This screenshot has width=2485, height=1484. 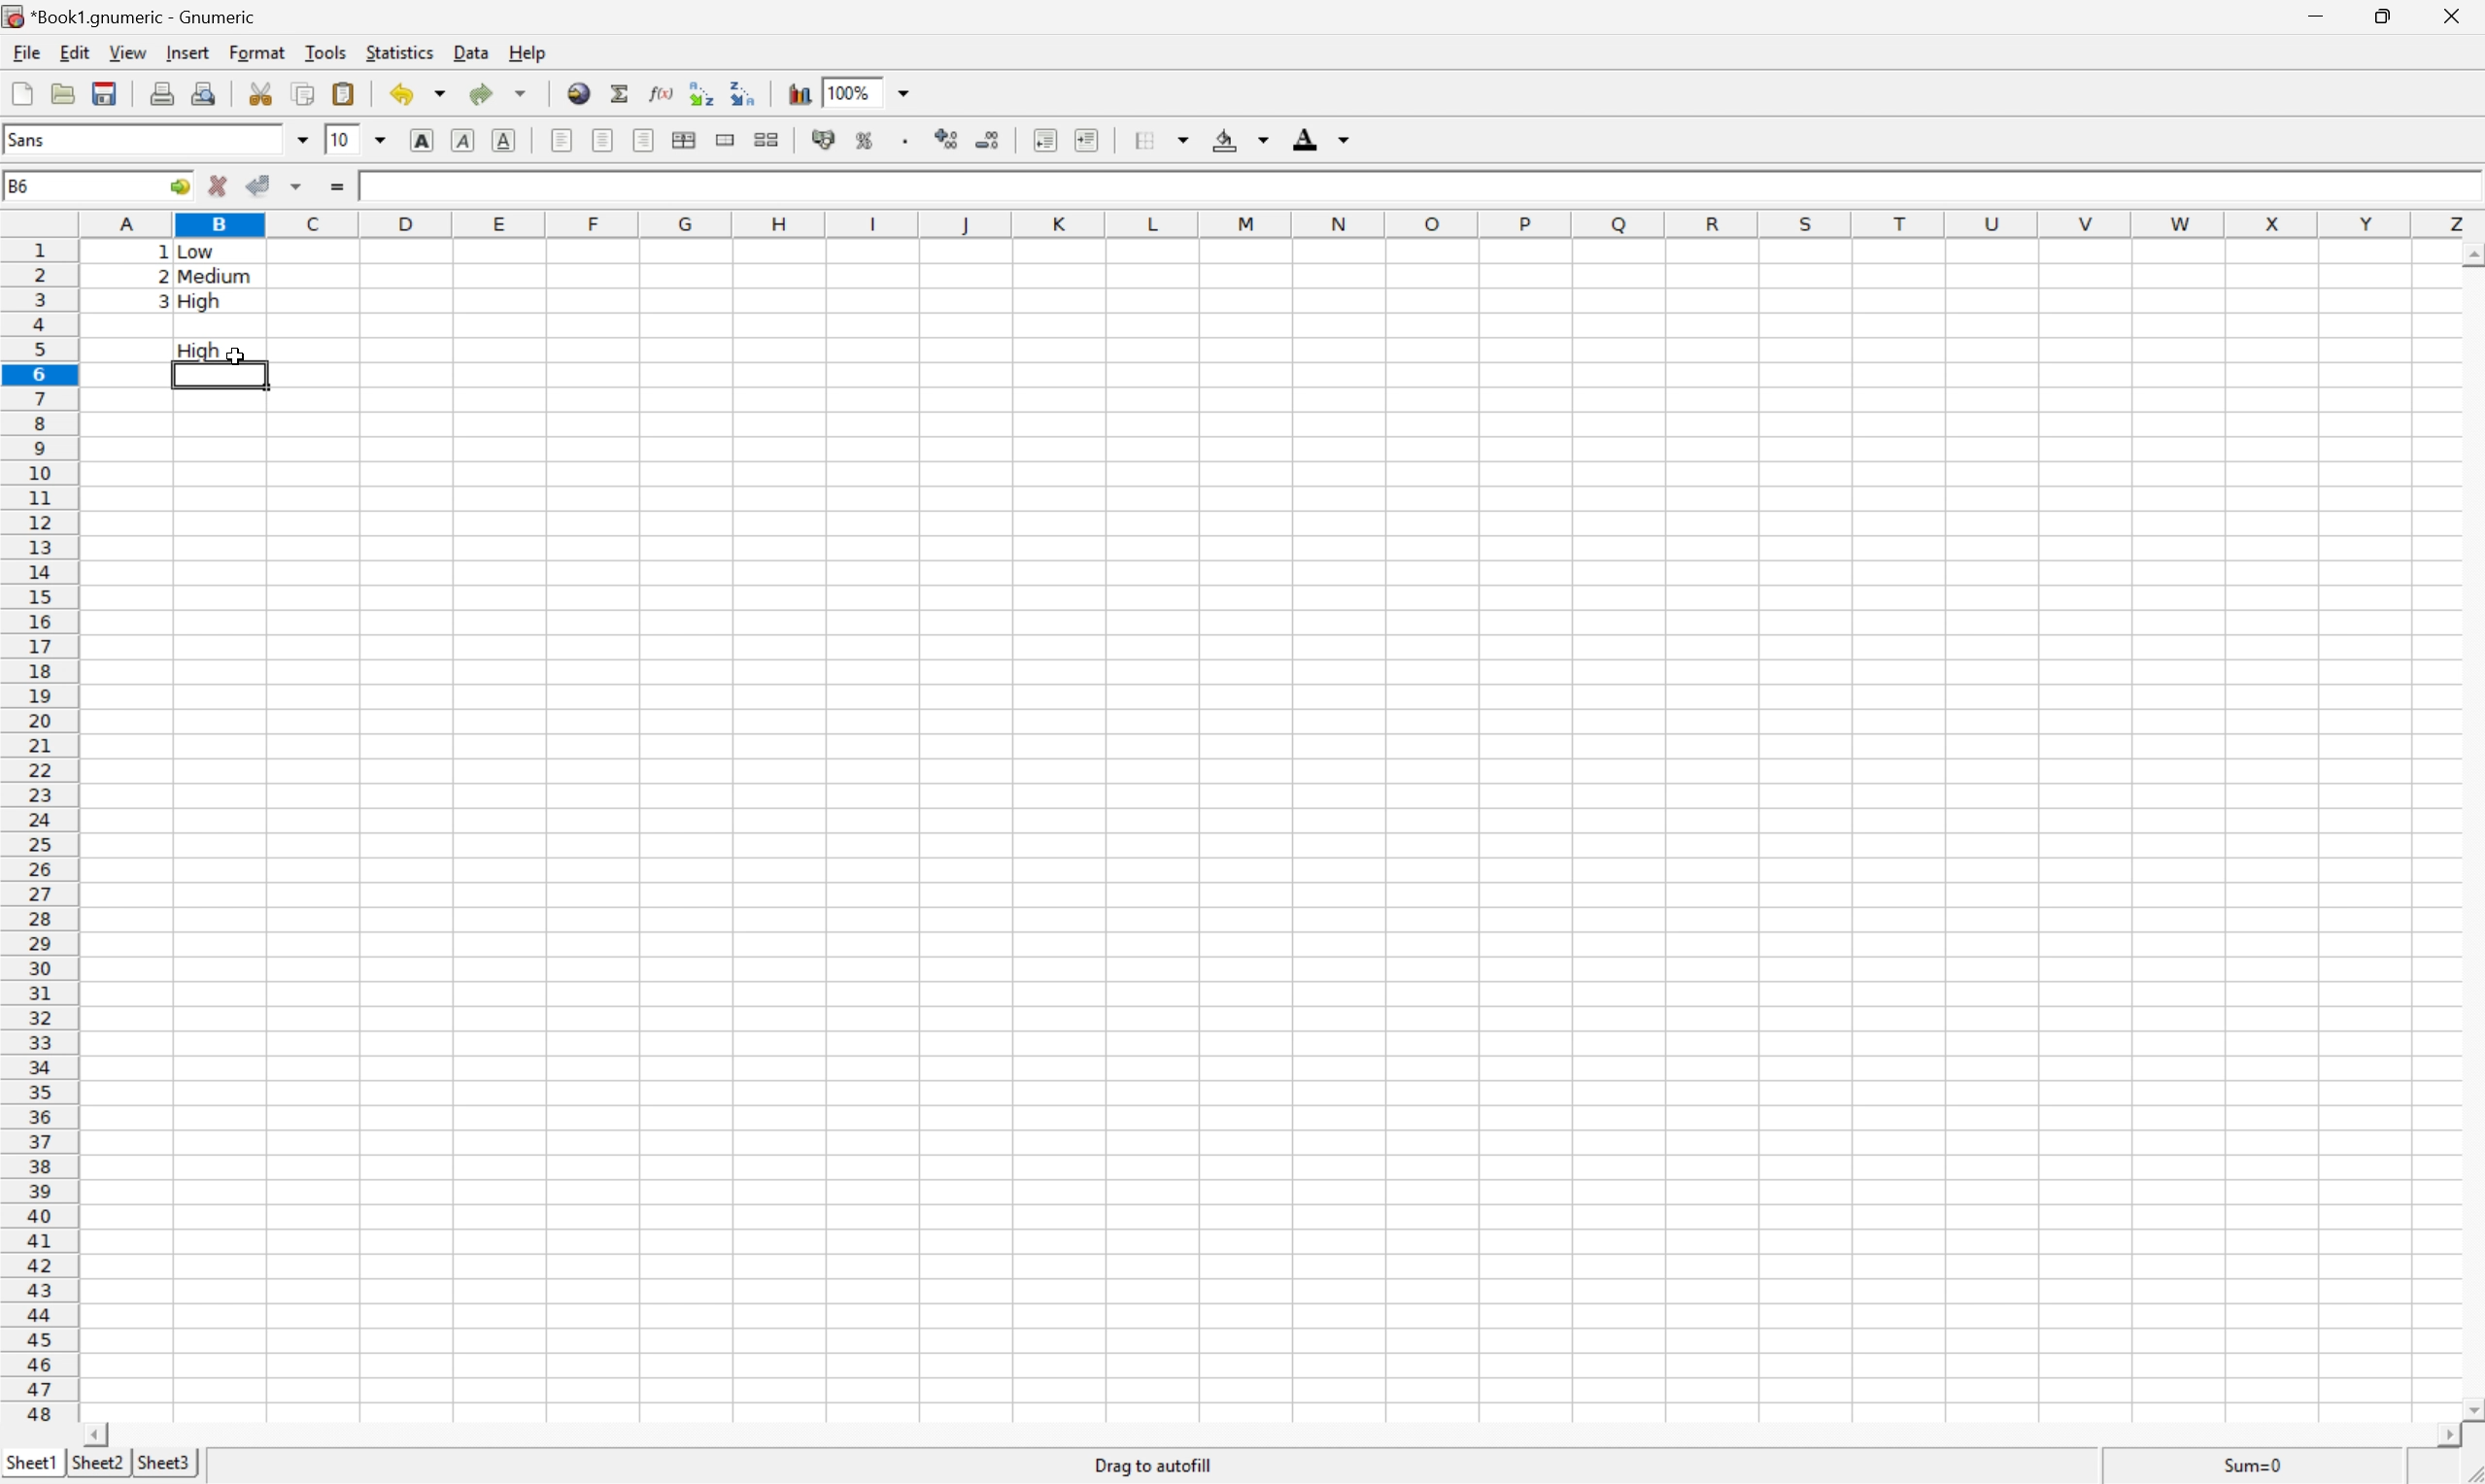 I want to click on File, so click(x=25, y=53).